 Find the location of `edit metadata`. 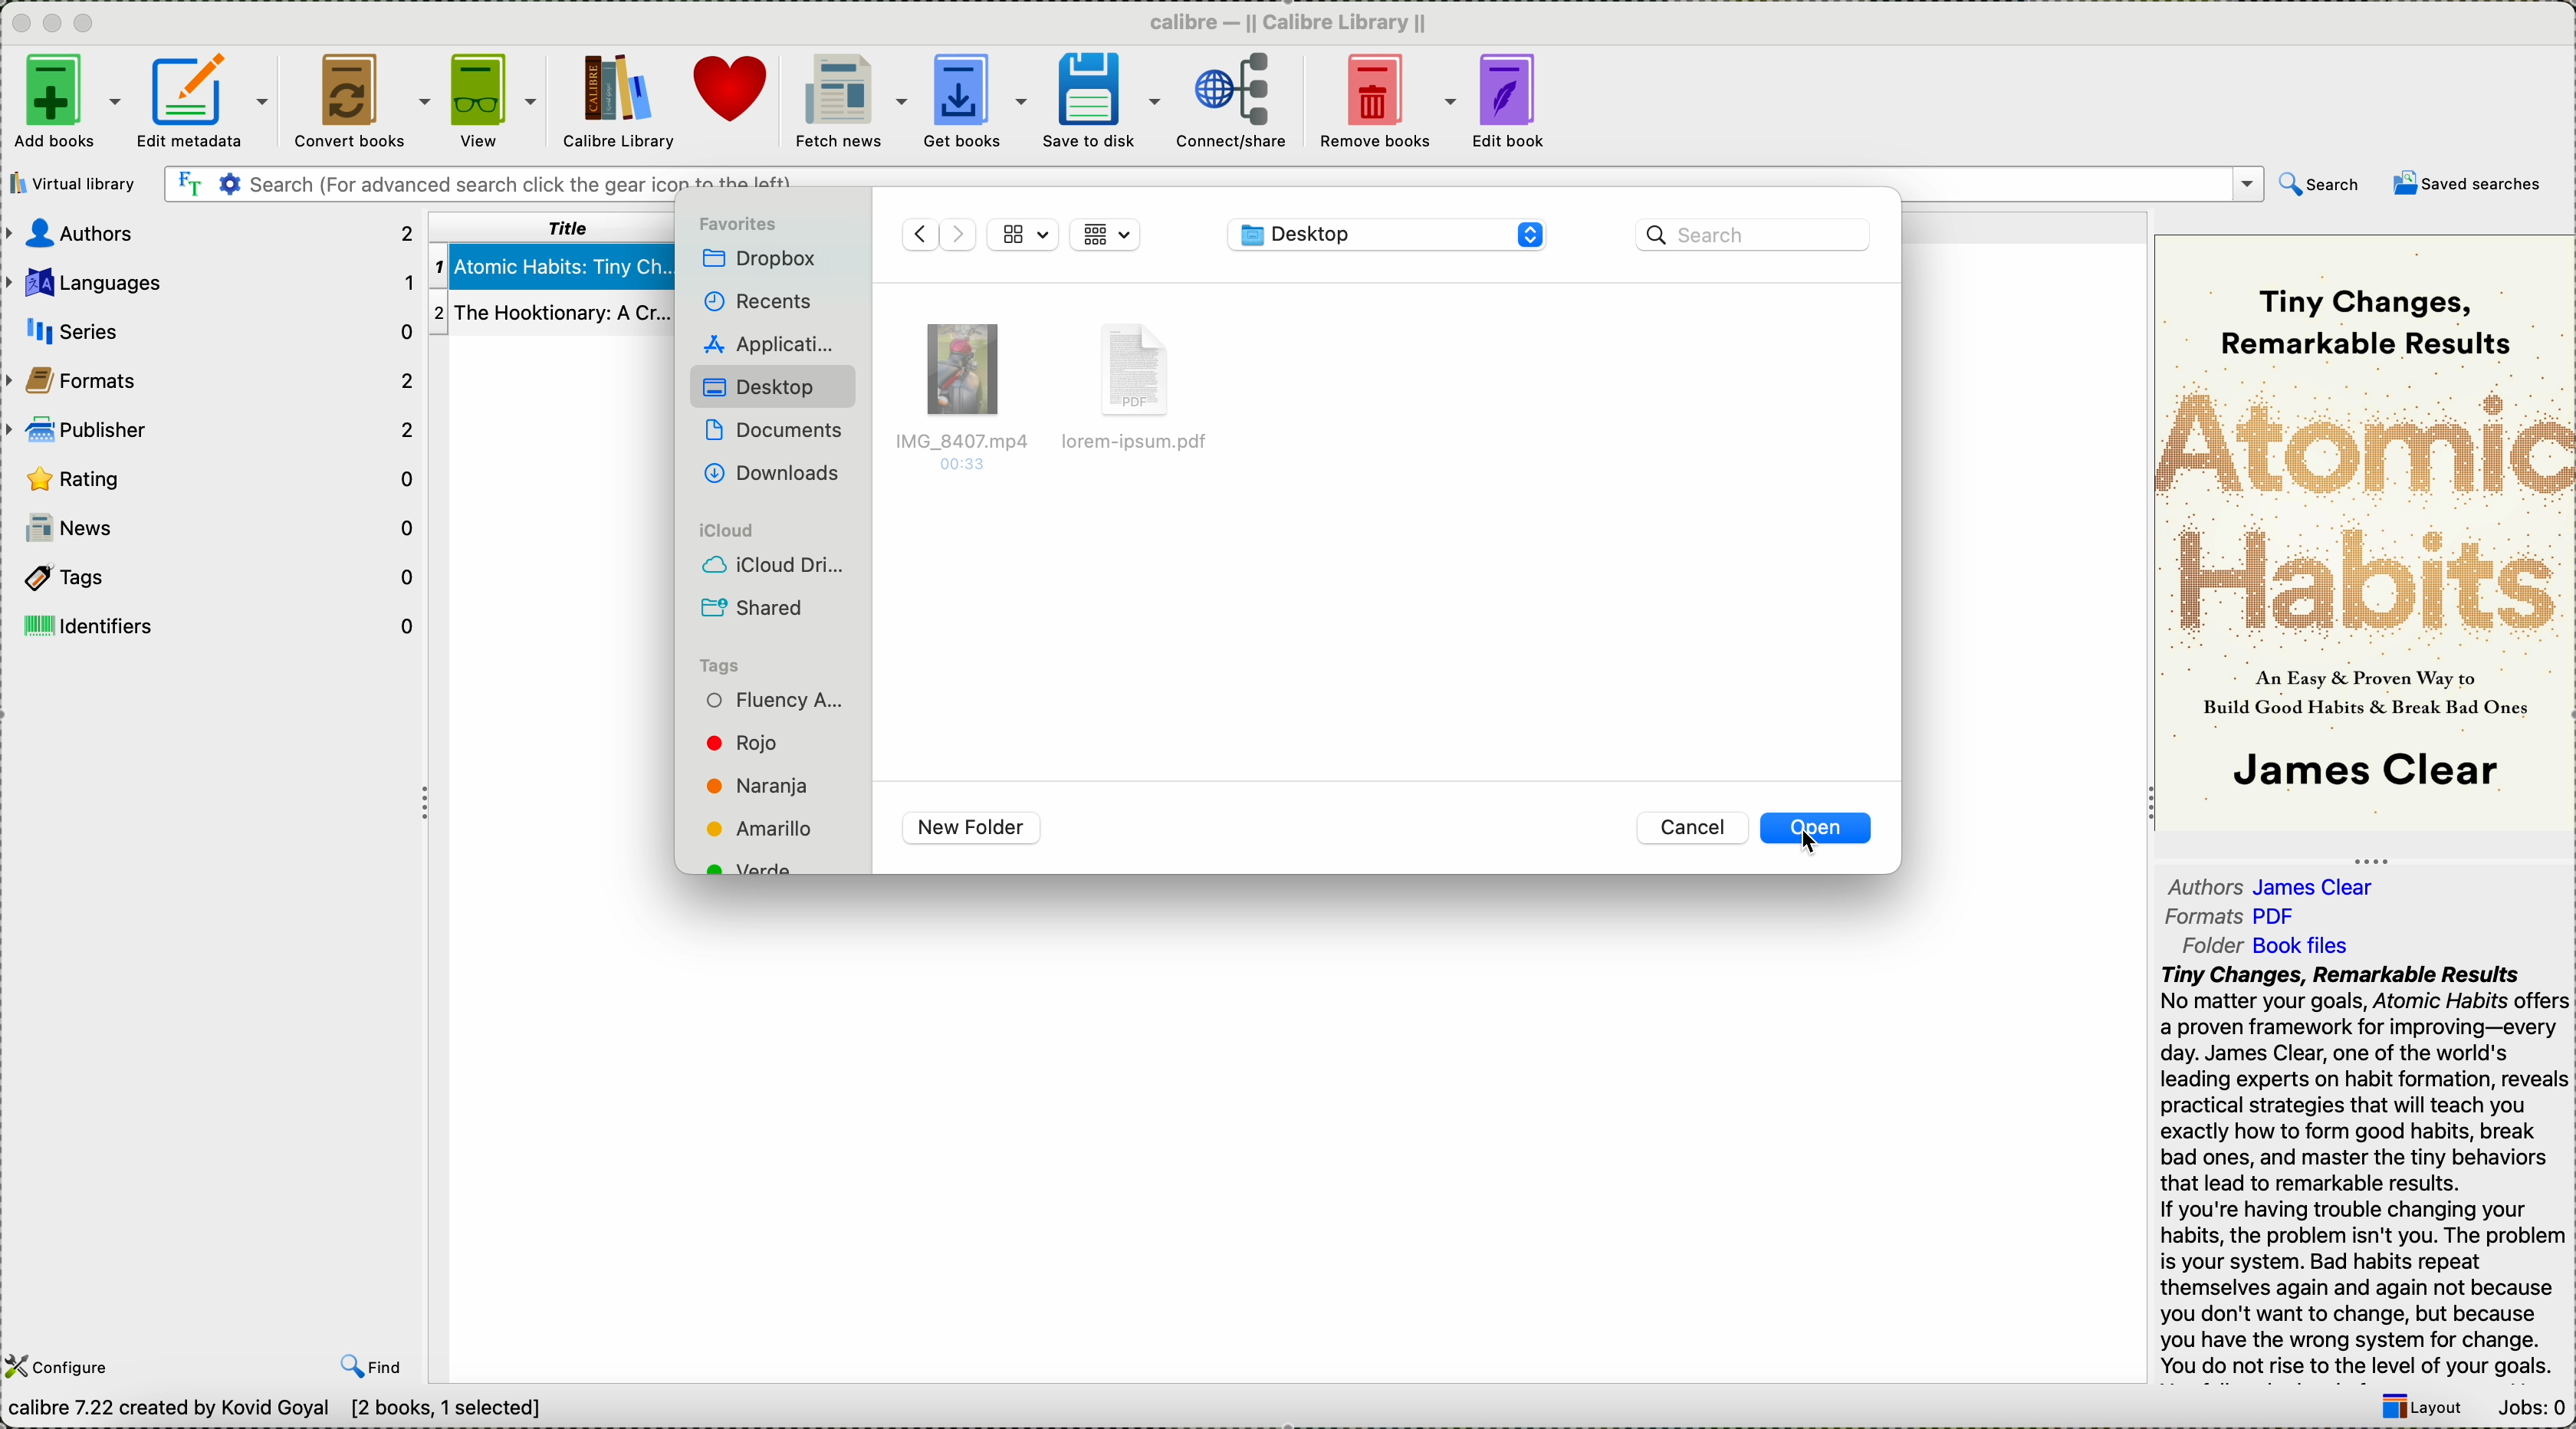

edit metadata is located at coordinates (208, 99).